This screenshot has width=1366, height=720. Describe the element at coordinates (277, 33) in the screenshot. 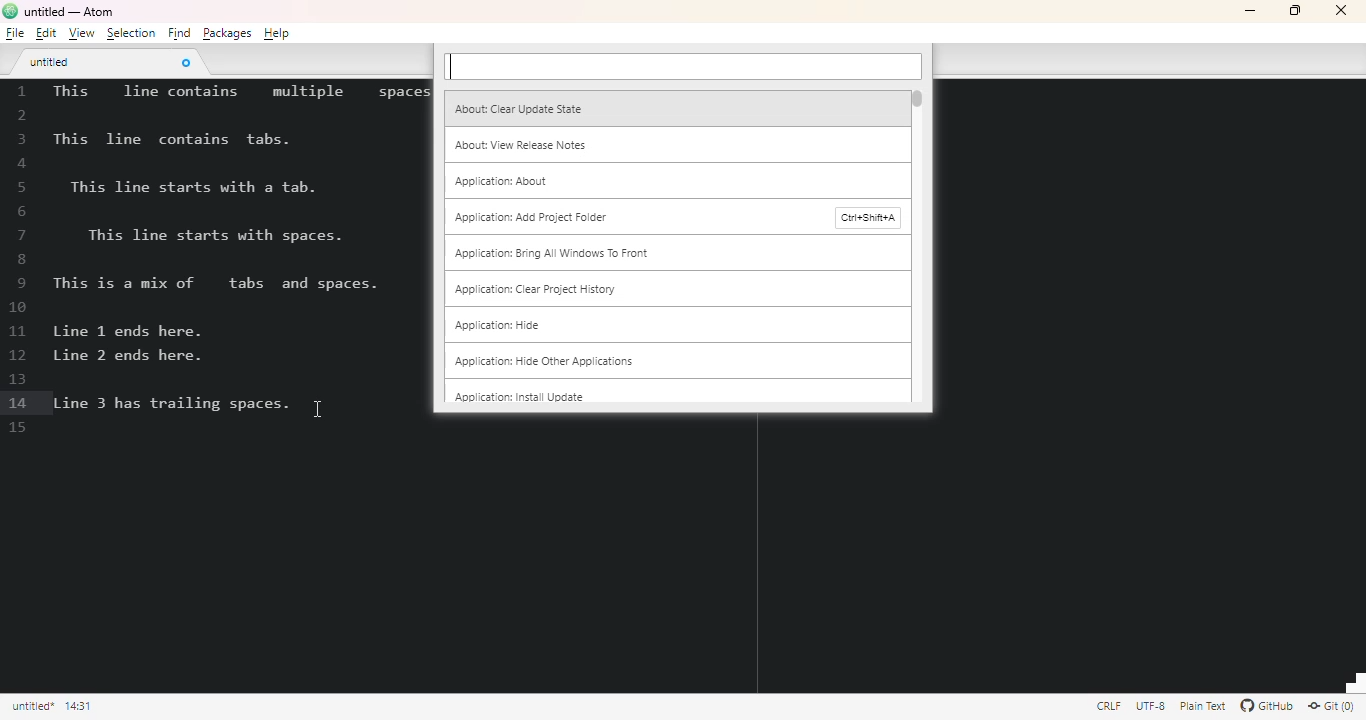

I see `help` at that location.